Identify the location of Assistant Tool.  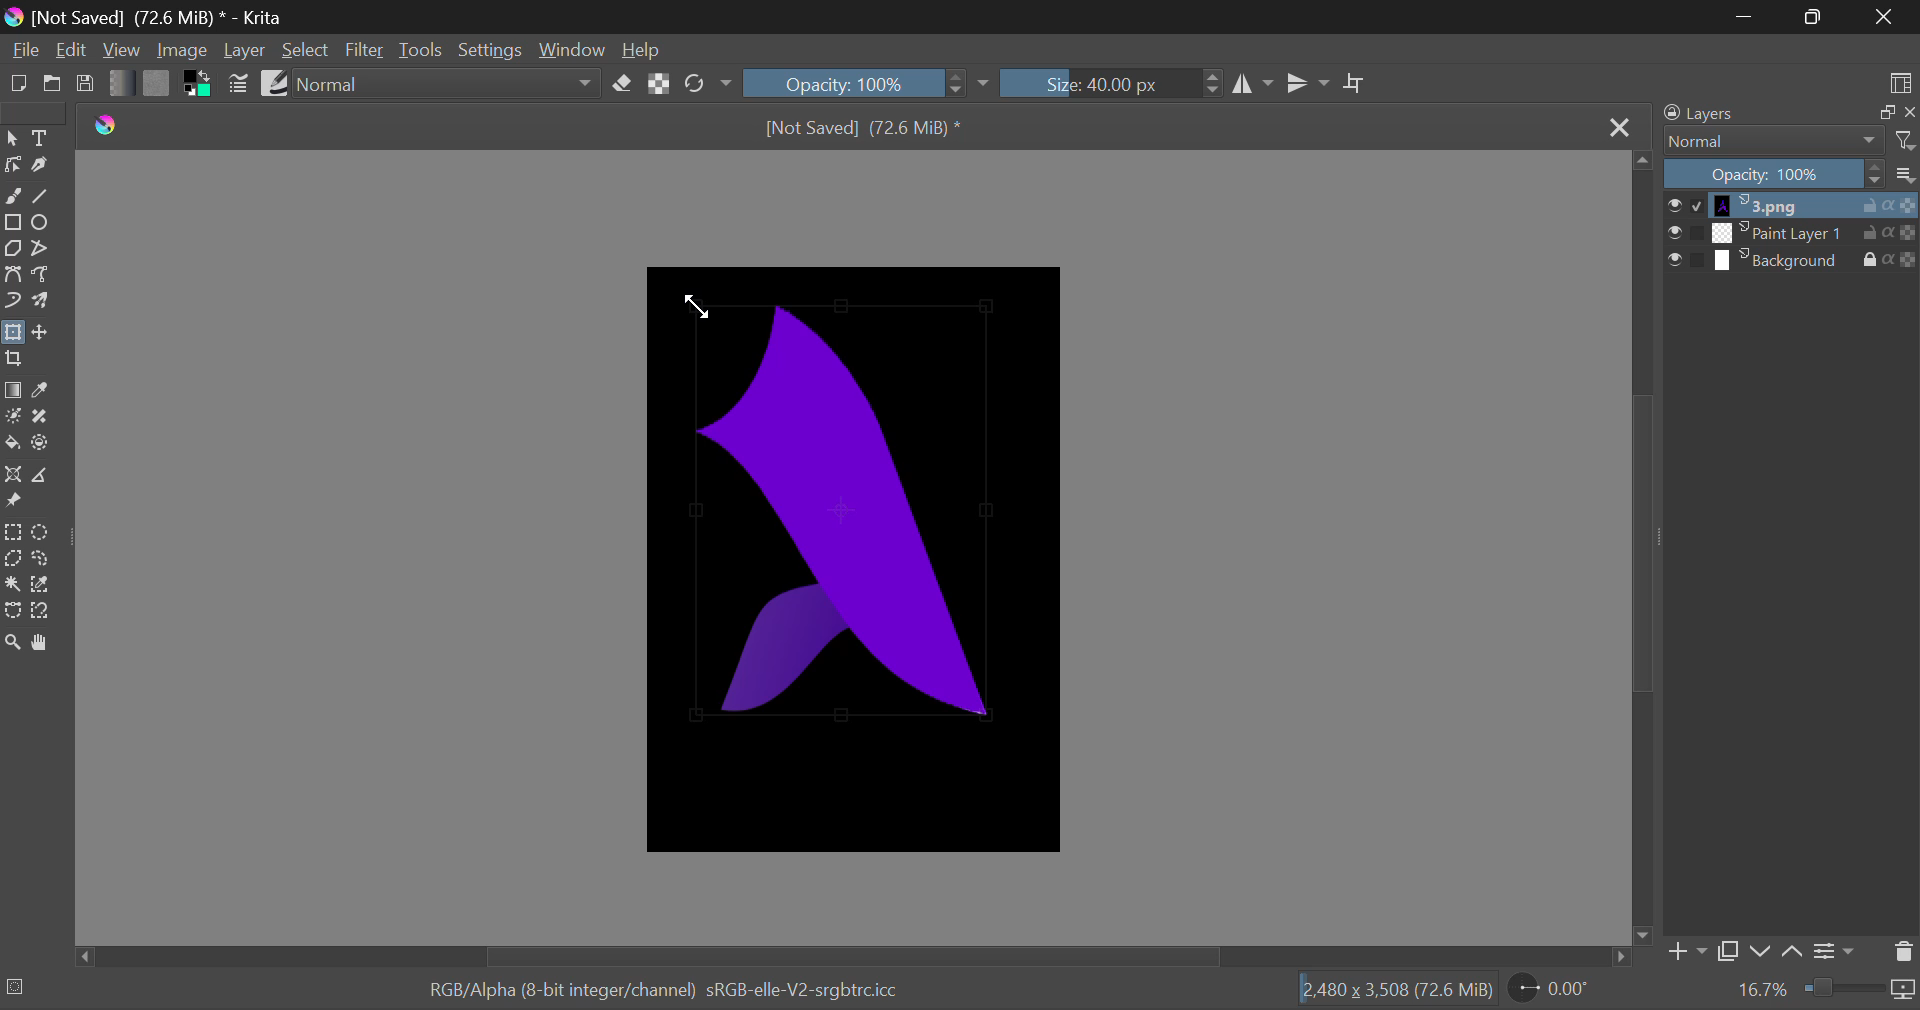
(12, 475).